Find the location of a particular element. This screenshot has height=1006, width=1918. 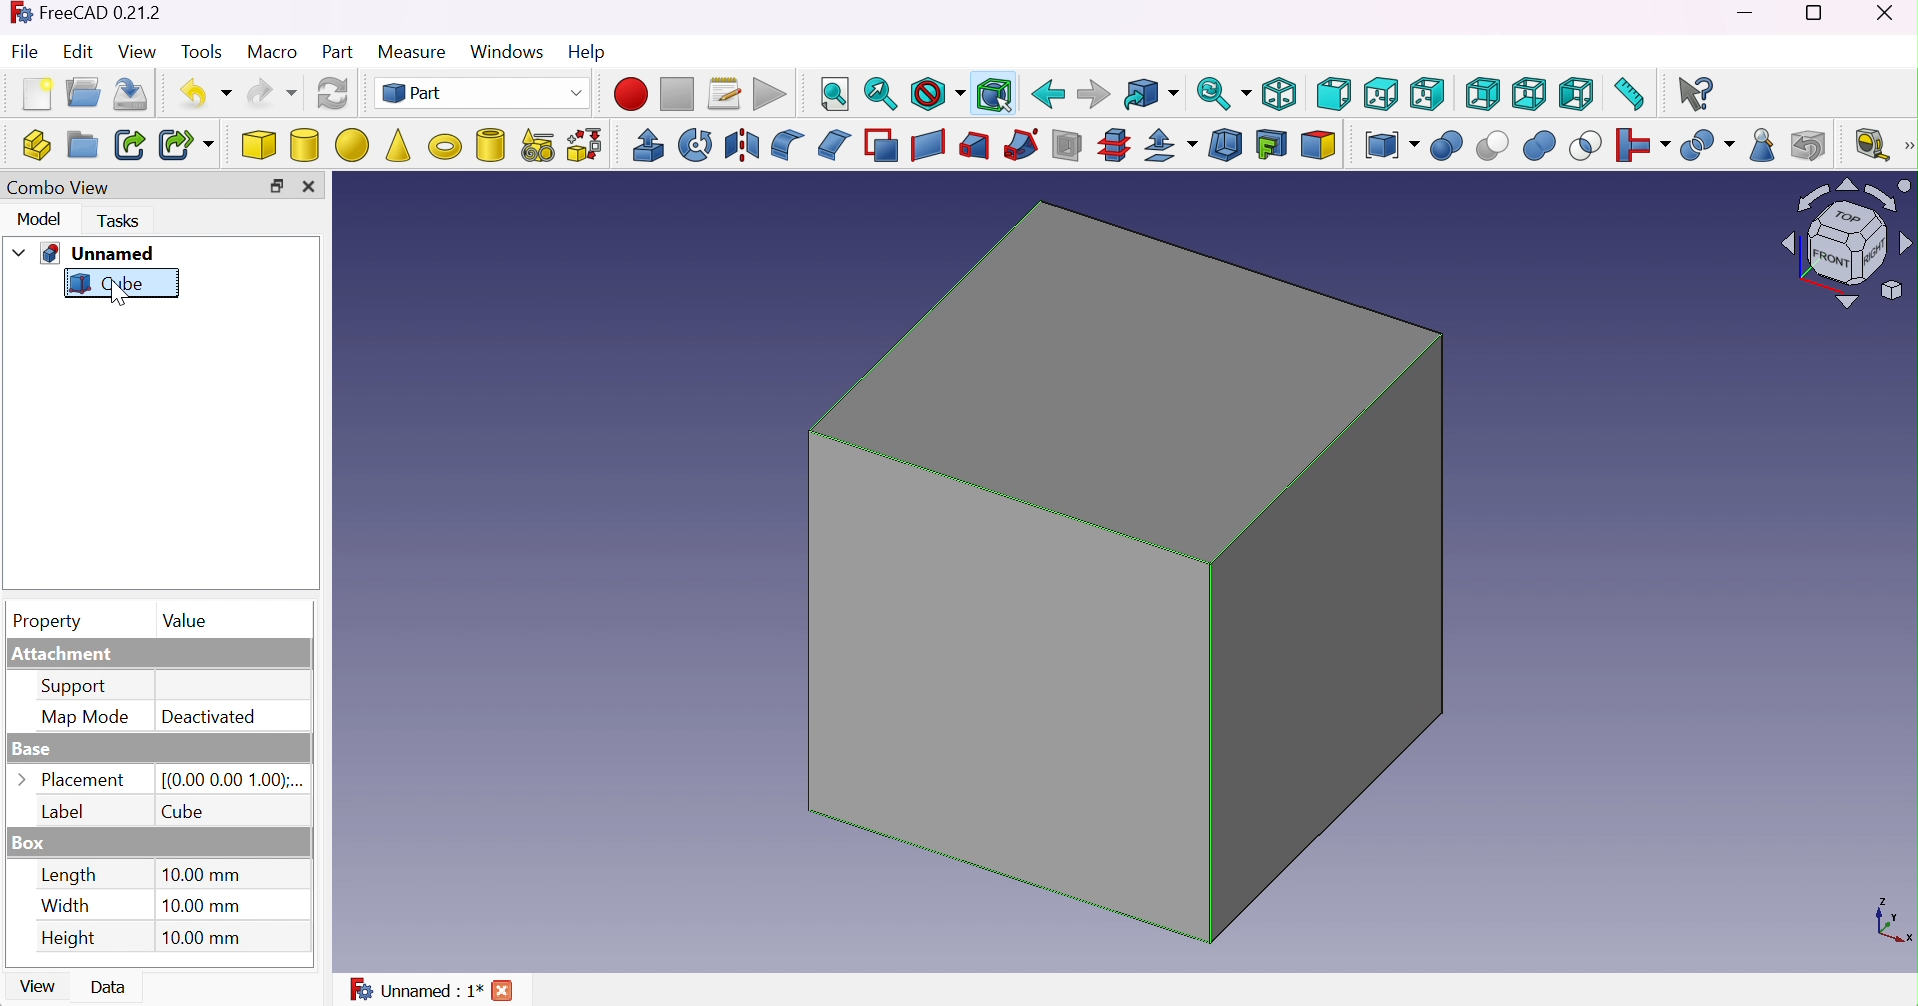

Drop down is located at coordinates (20, 253).